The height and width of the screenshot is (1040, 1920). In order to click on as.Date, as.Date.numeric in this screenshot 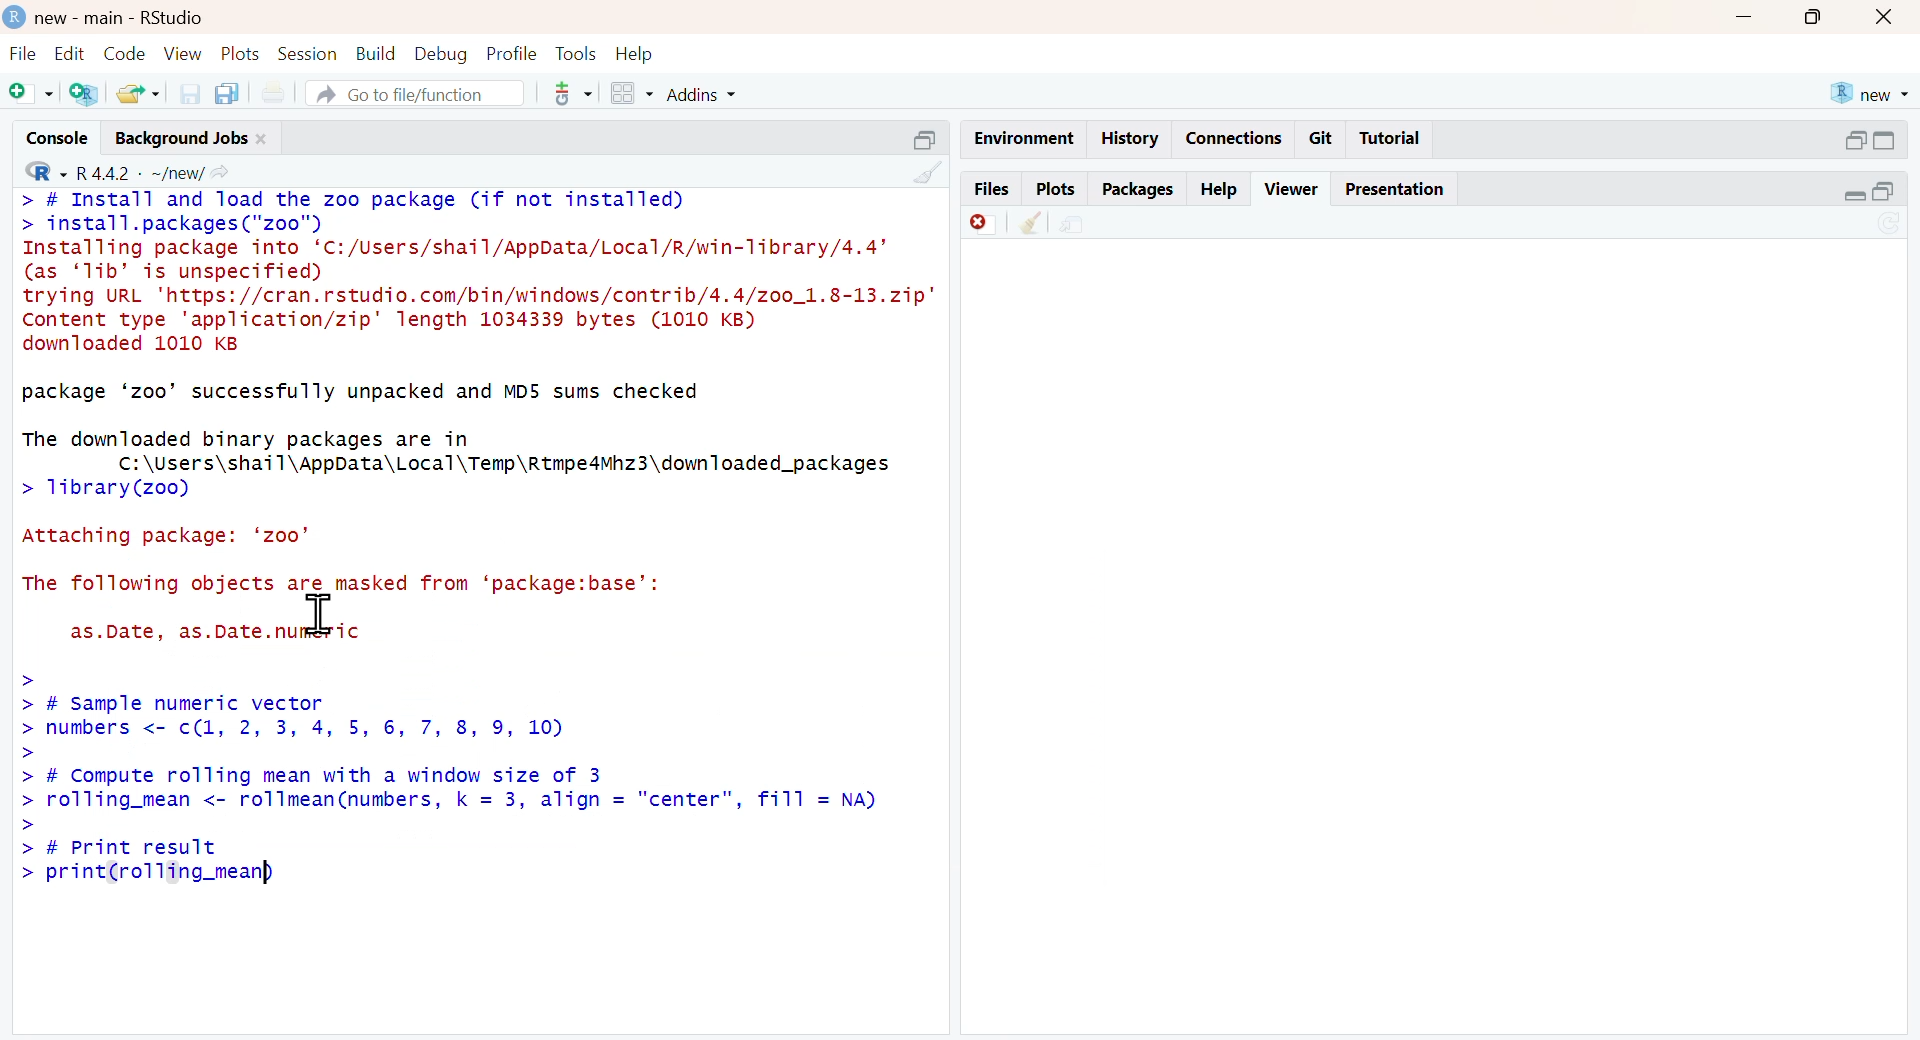, I will do `click(216, 632)`.